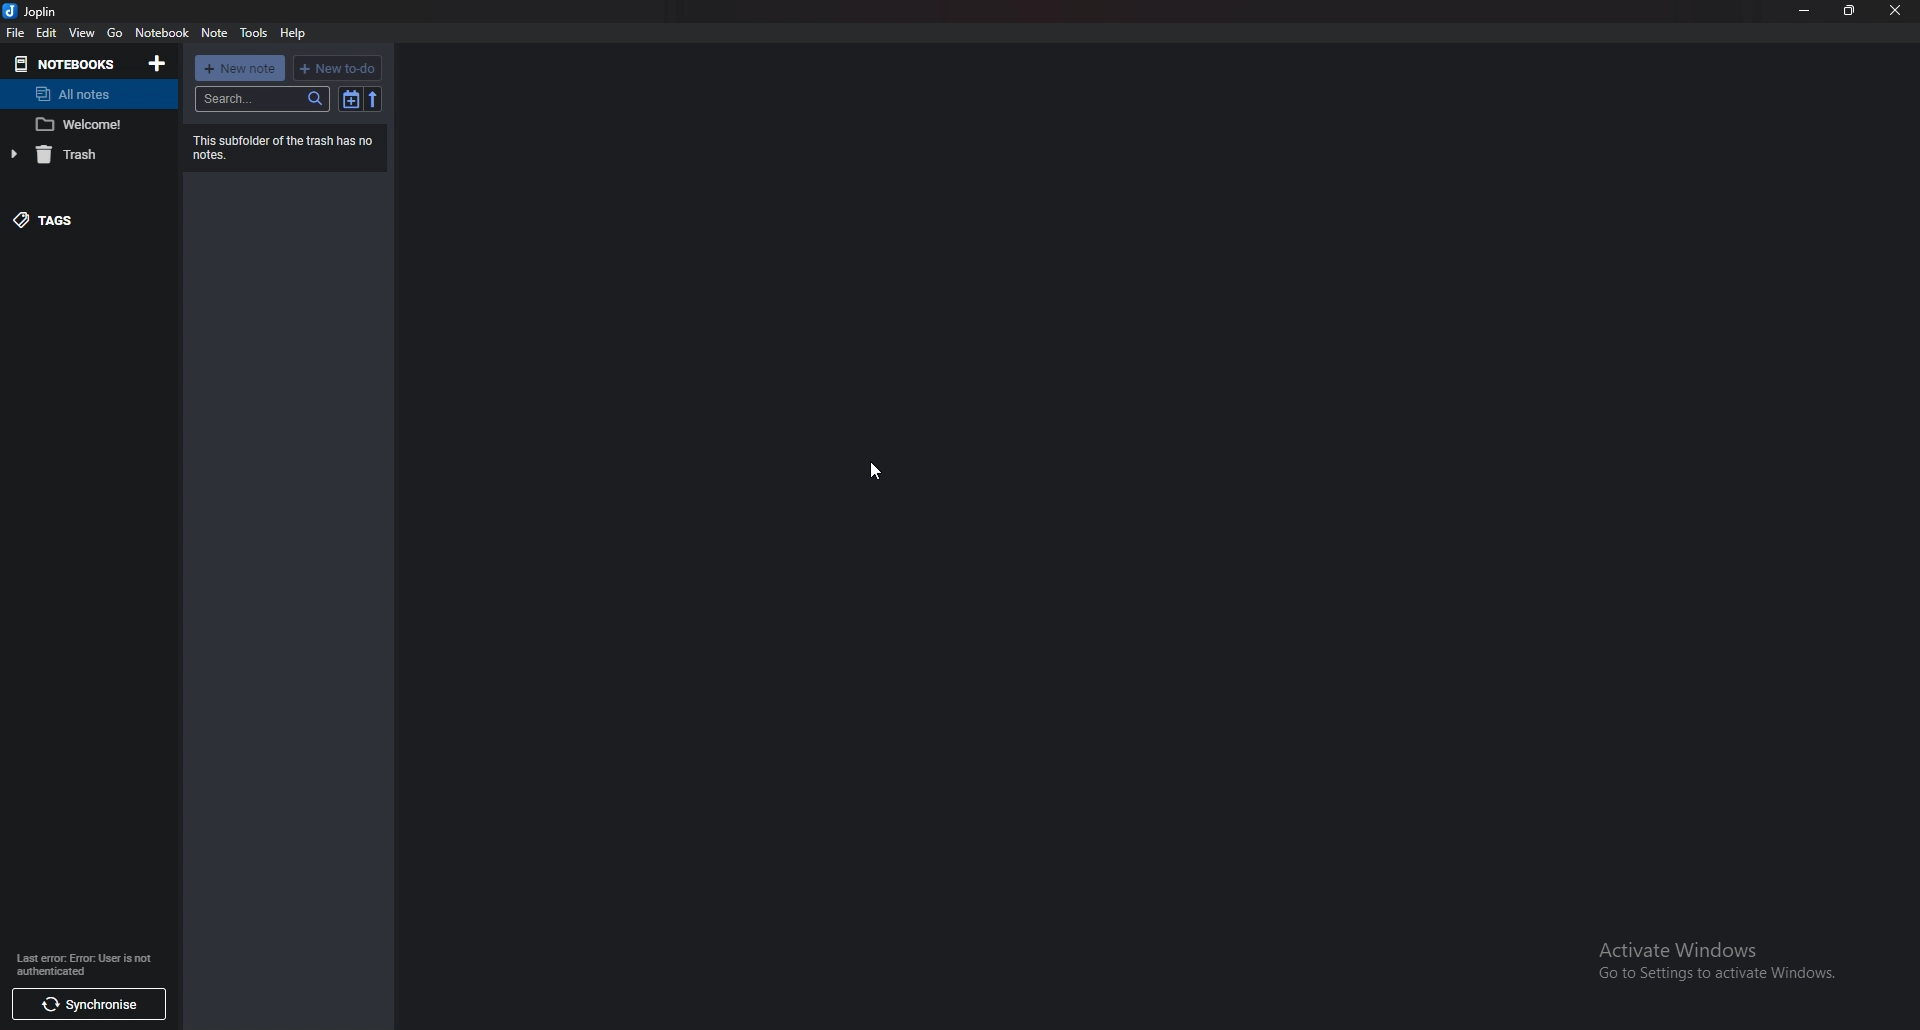  I want to click on file, so click(17, 32).